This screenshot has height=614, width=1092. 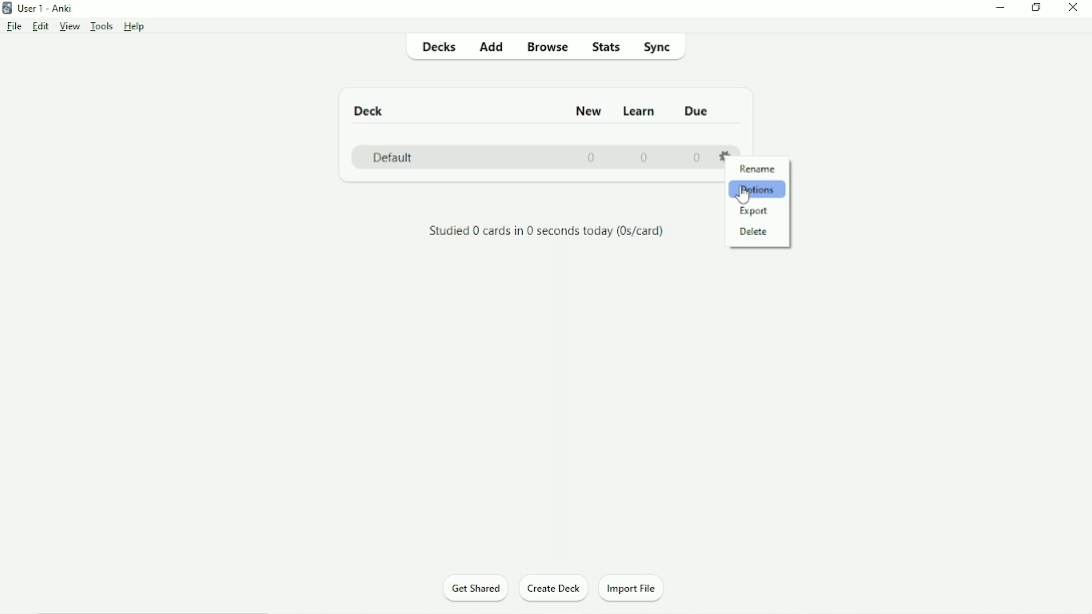 What do you see at coordinates (102, 26) in the screenshot?
I see `Tools` at bounding box center [102, 26].